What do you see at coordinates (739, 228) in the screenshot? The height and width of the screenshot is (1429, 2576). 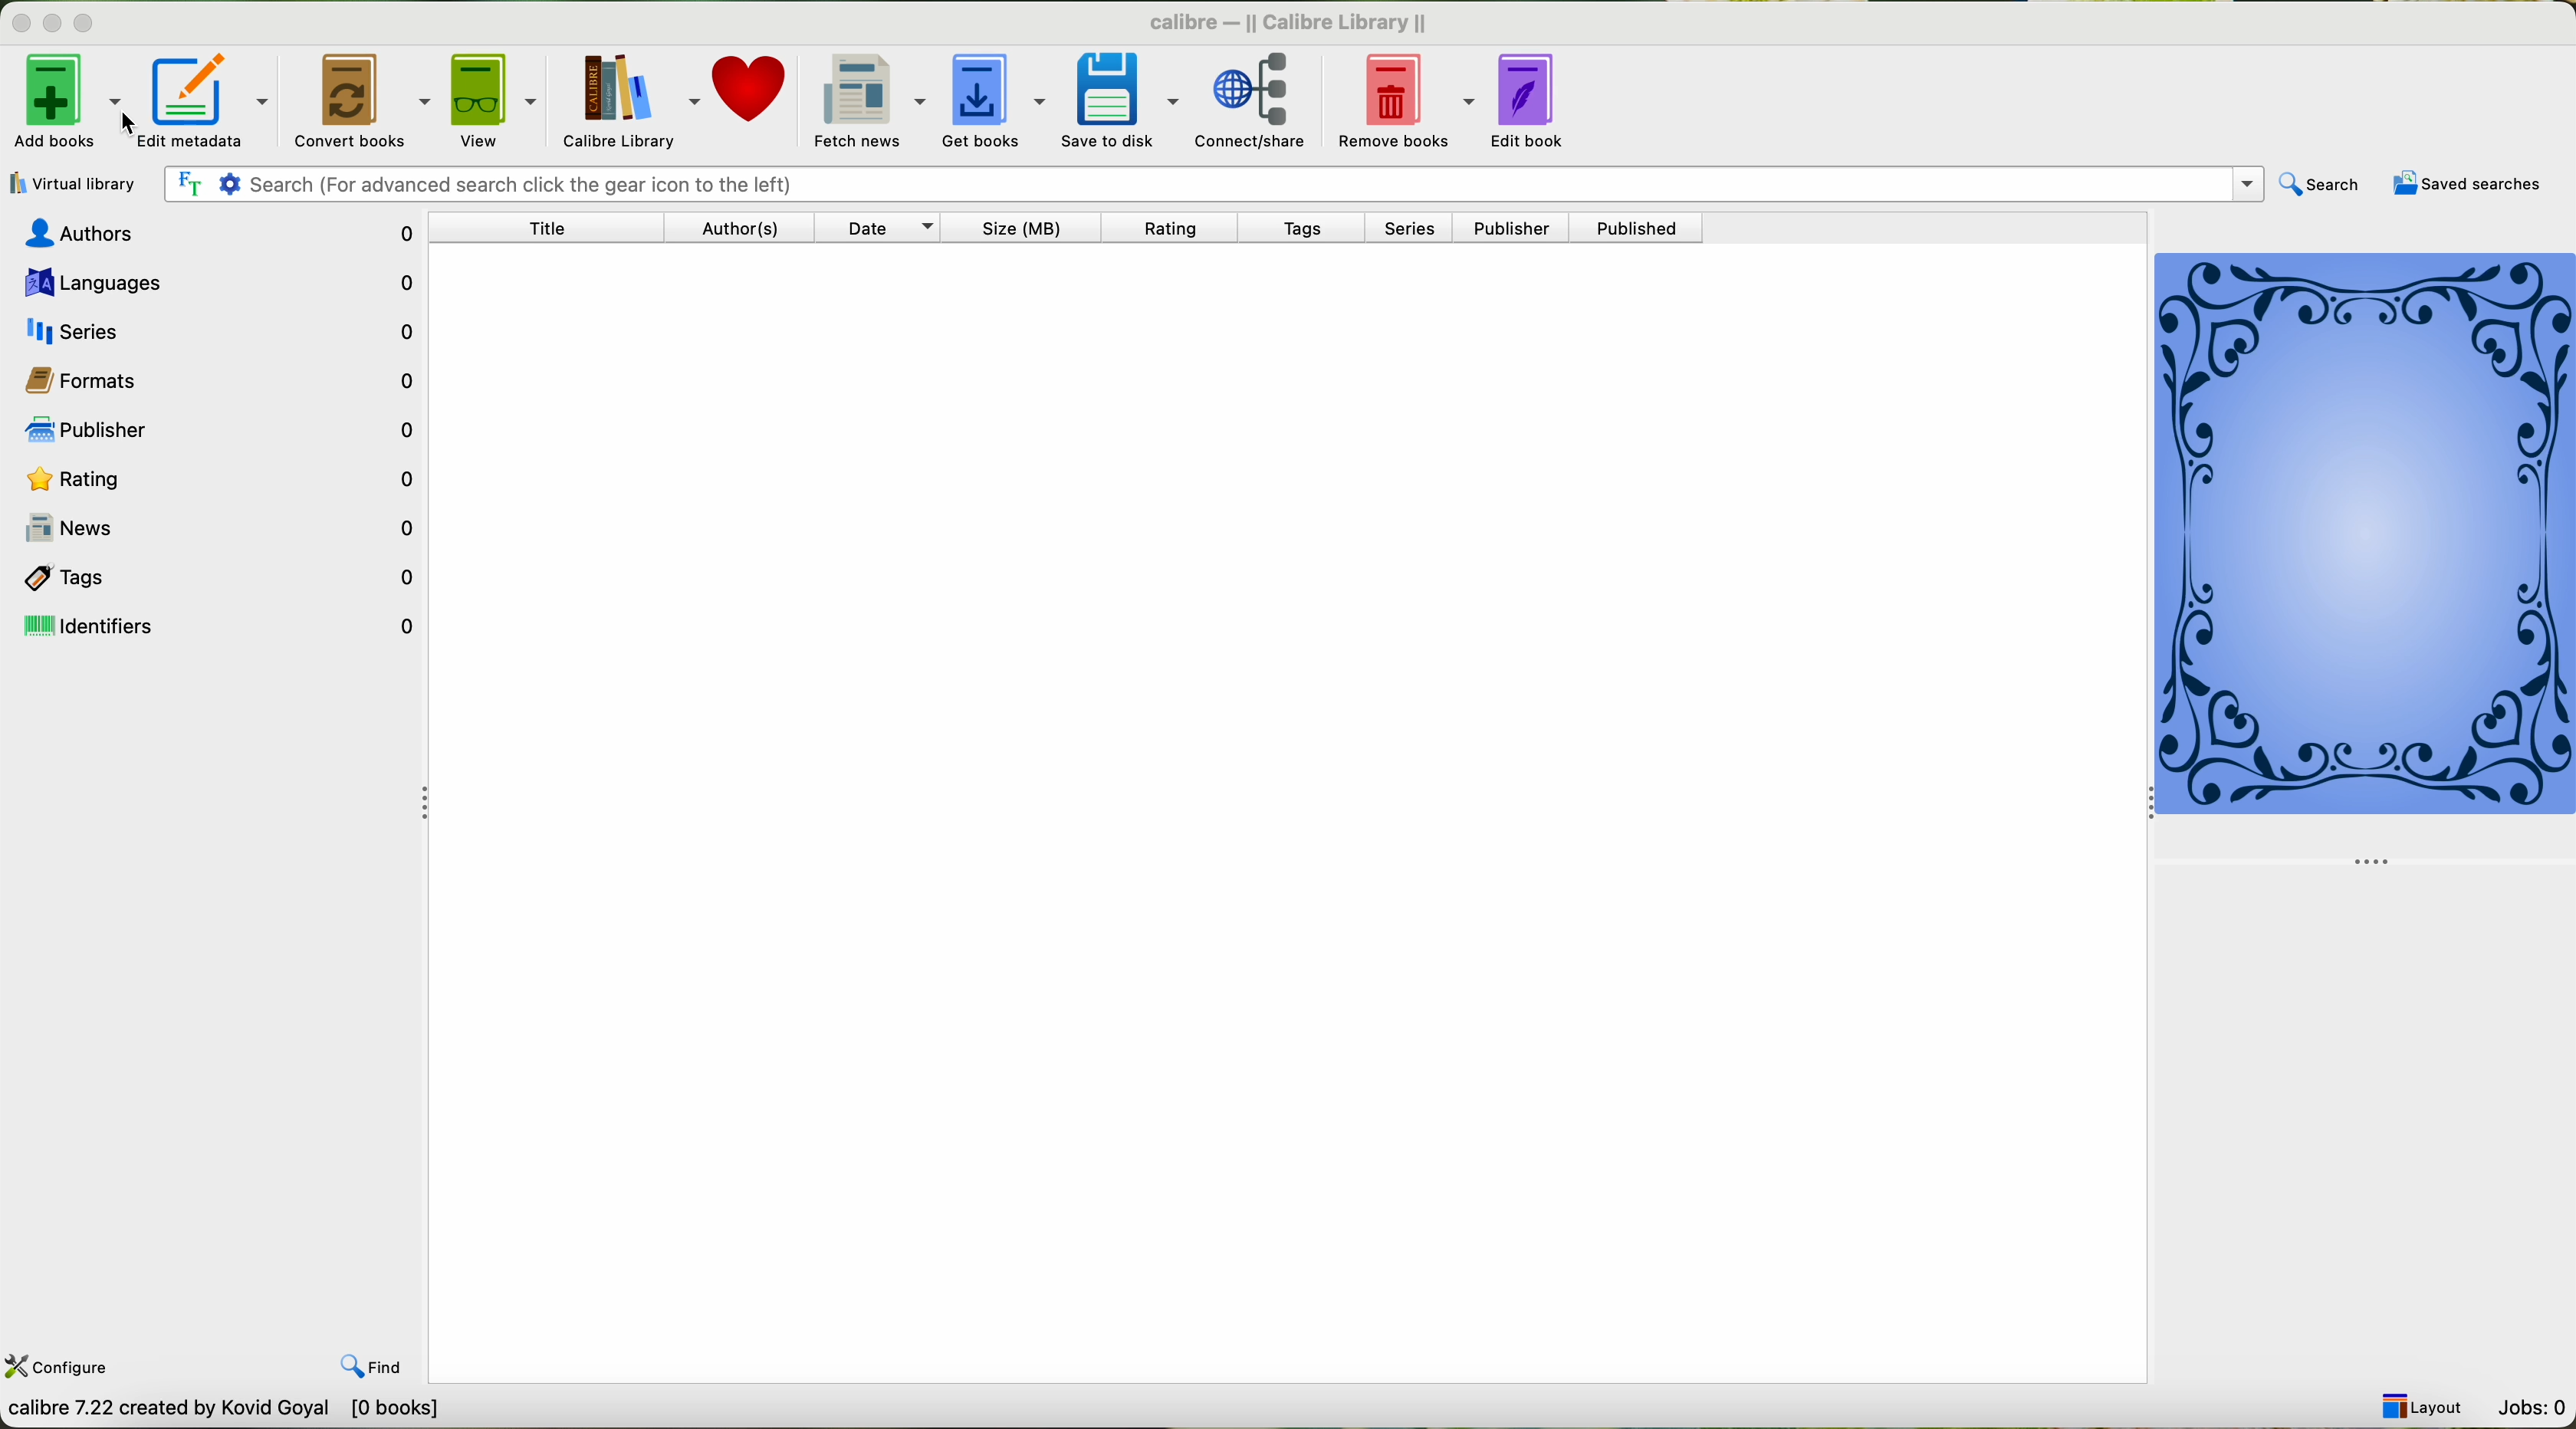 I see `authors` at bounding box center [739, 228].